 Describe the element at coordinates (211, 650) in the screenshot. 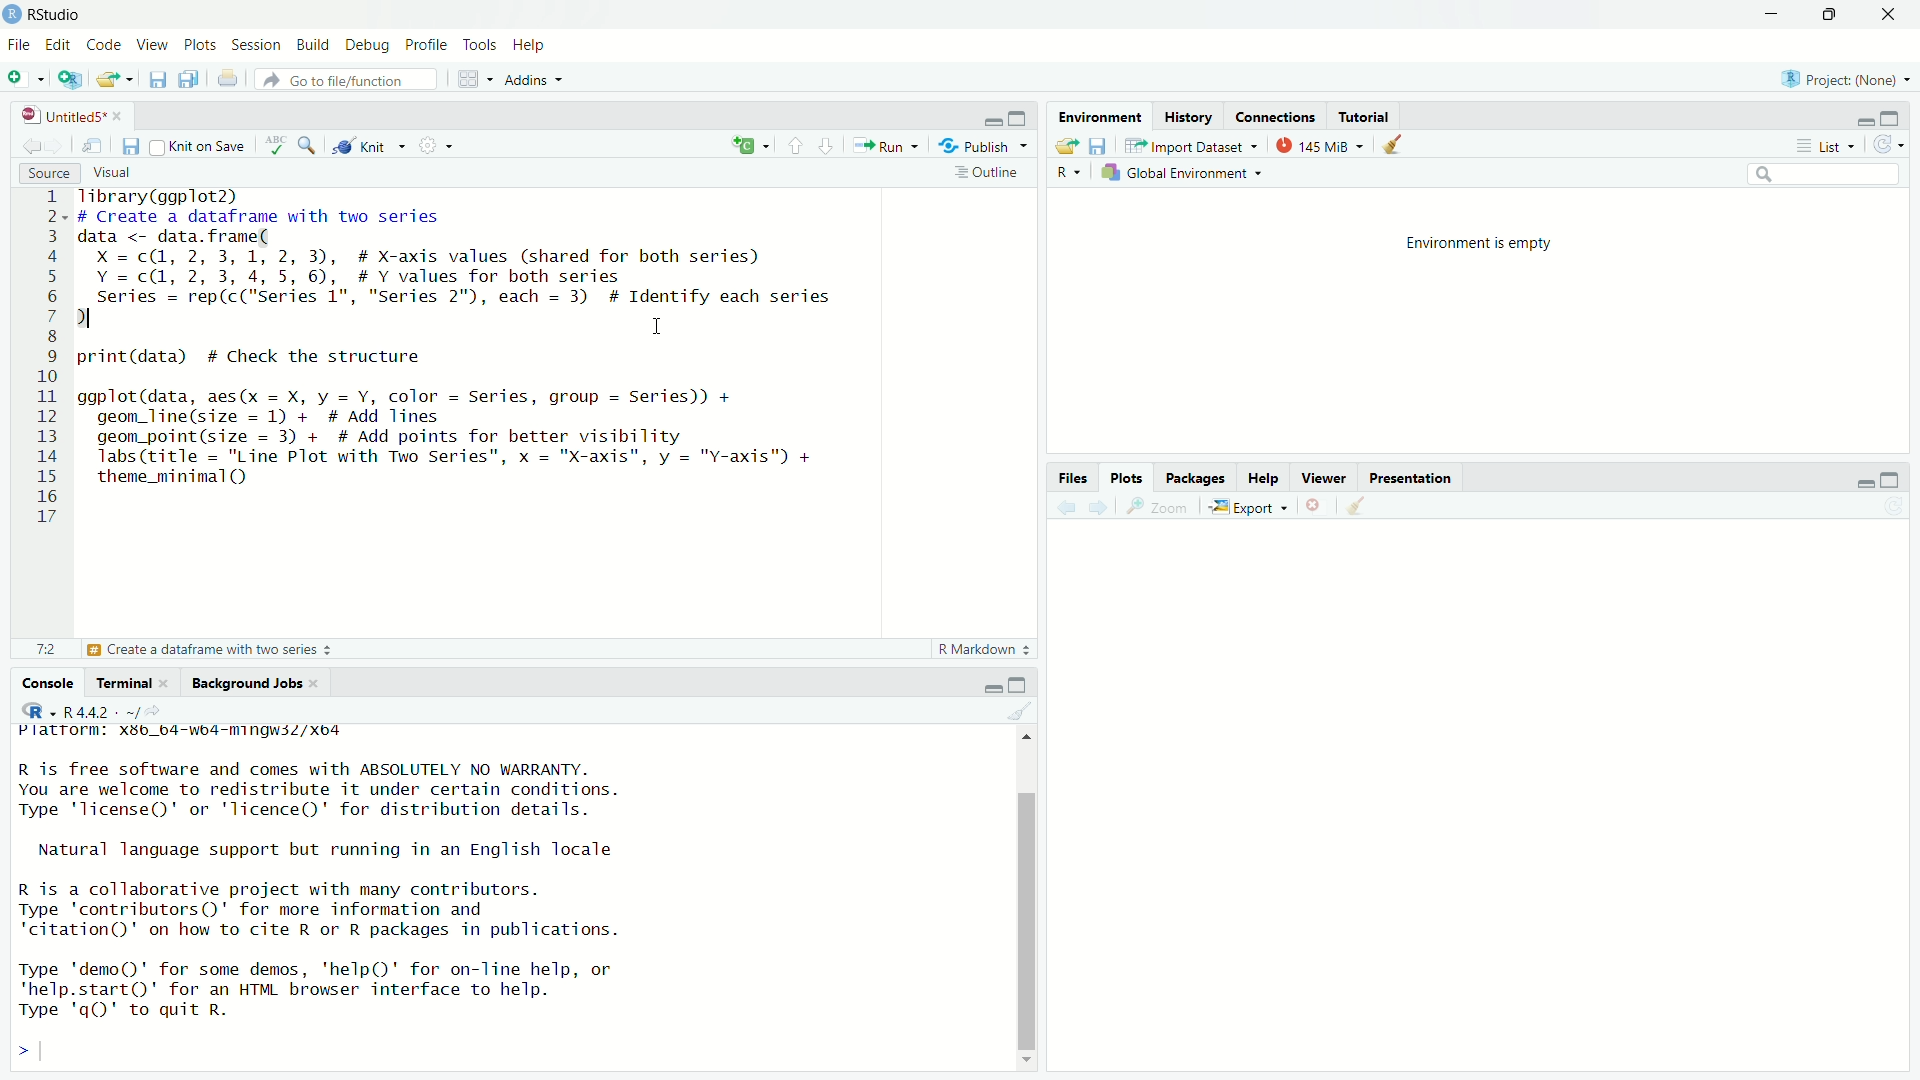

I see `Create a dataframe with two series` at that location.